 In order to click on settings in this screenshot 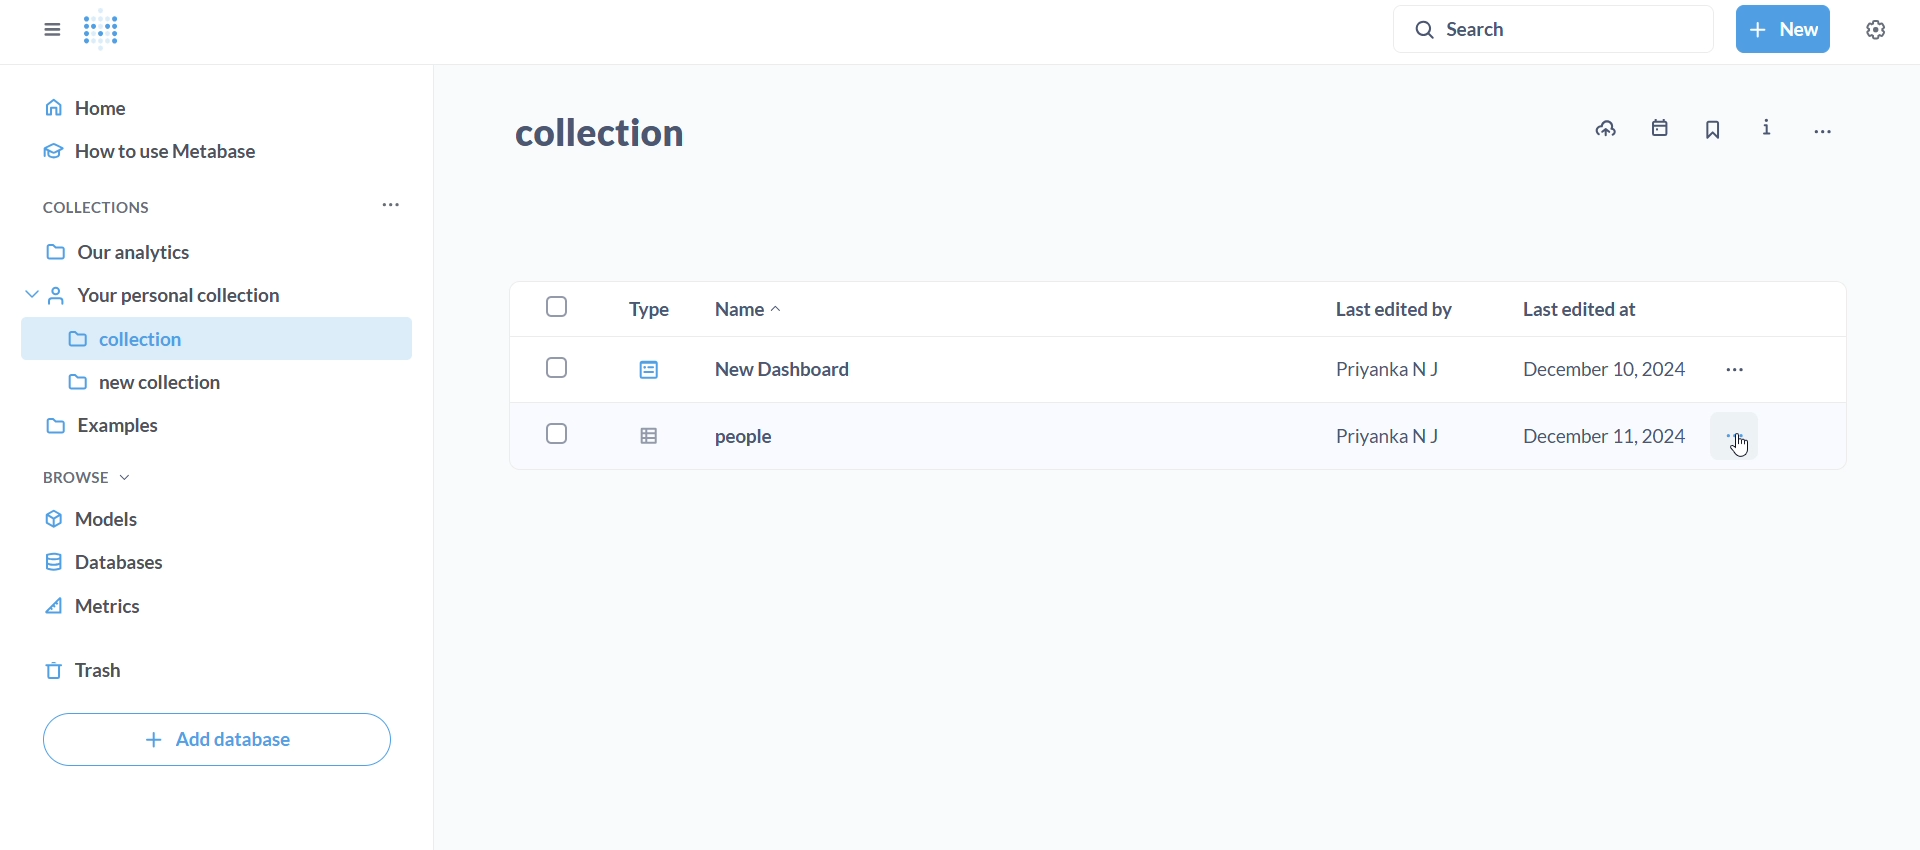, I will do `click(1874, 29)`.